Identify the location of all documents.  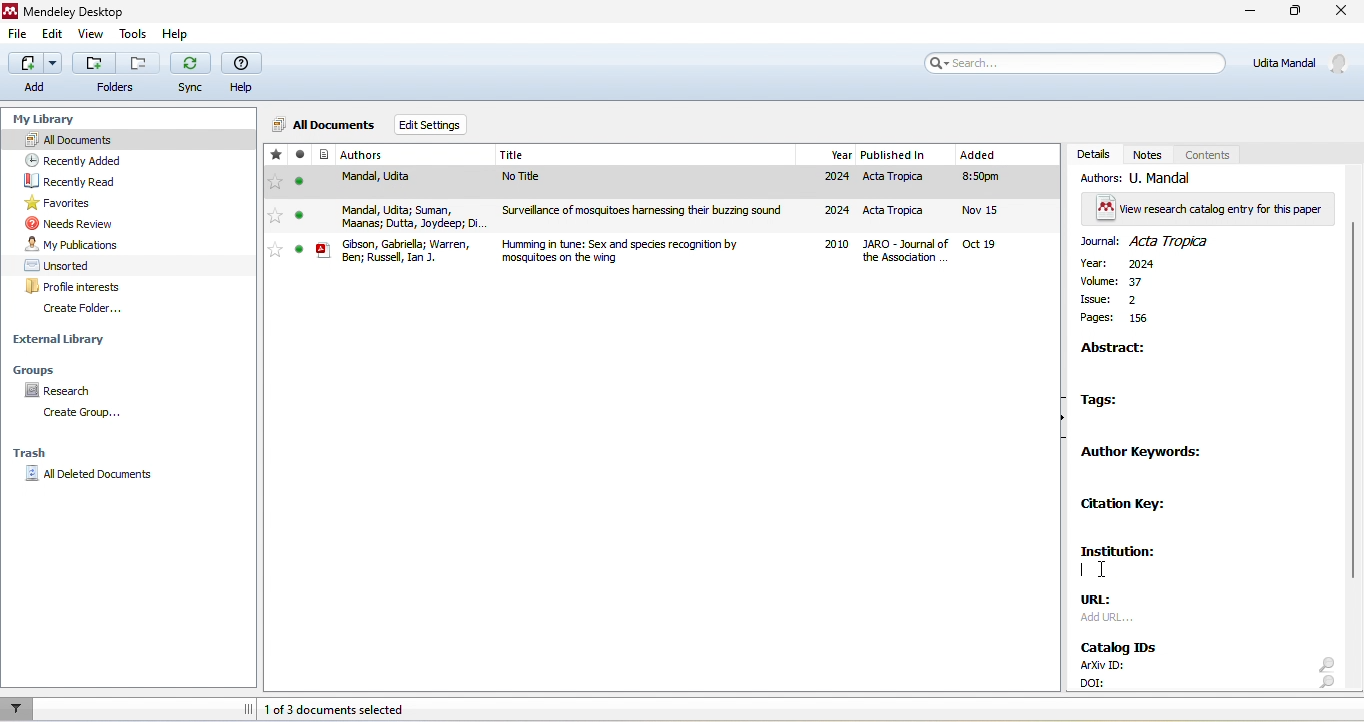
(127, 140).